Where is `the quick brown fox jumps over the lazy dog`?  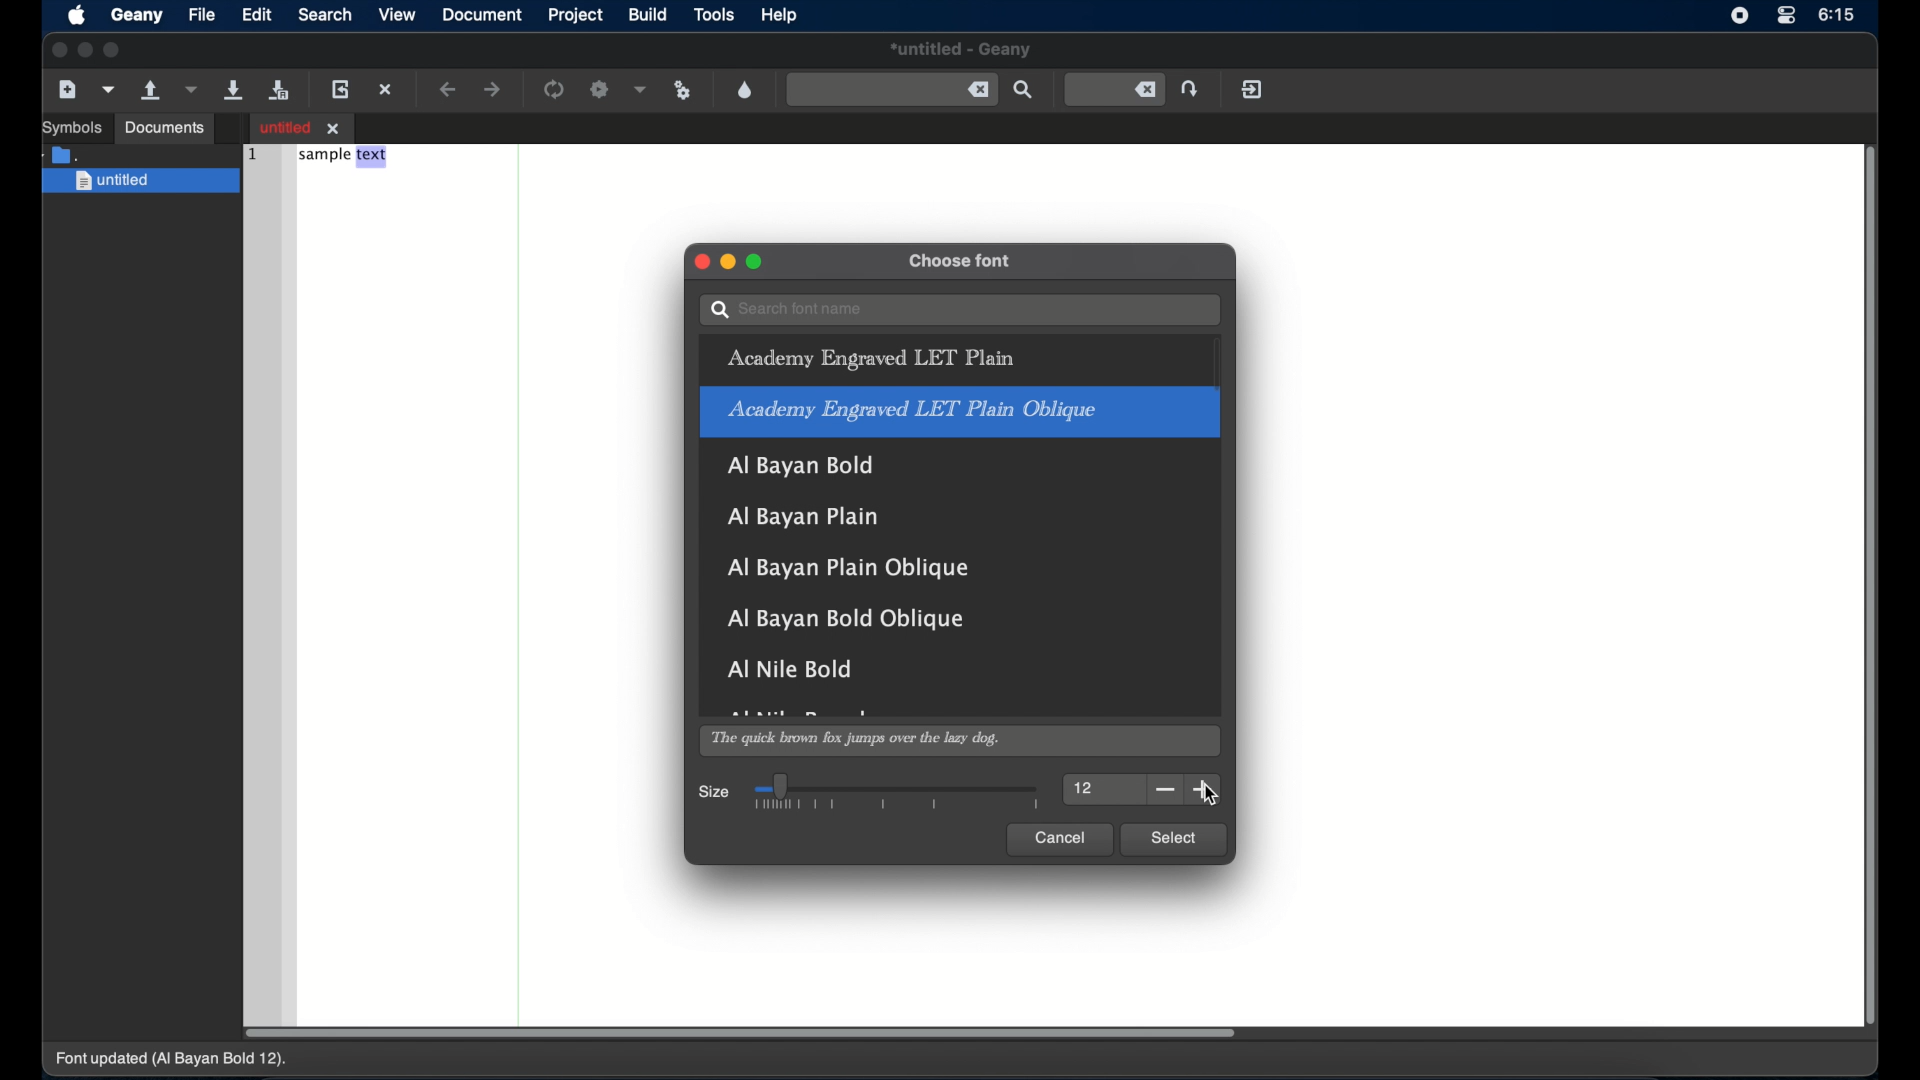
the quick brown fox jumps over the lazy dog is located at coordinates (859, 741).